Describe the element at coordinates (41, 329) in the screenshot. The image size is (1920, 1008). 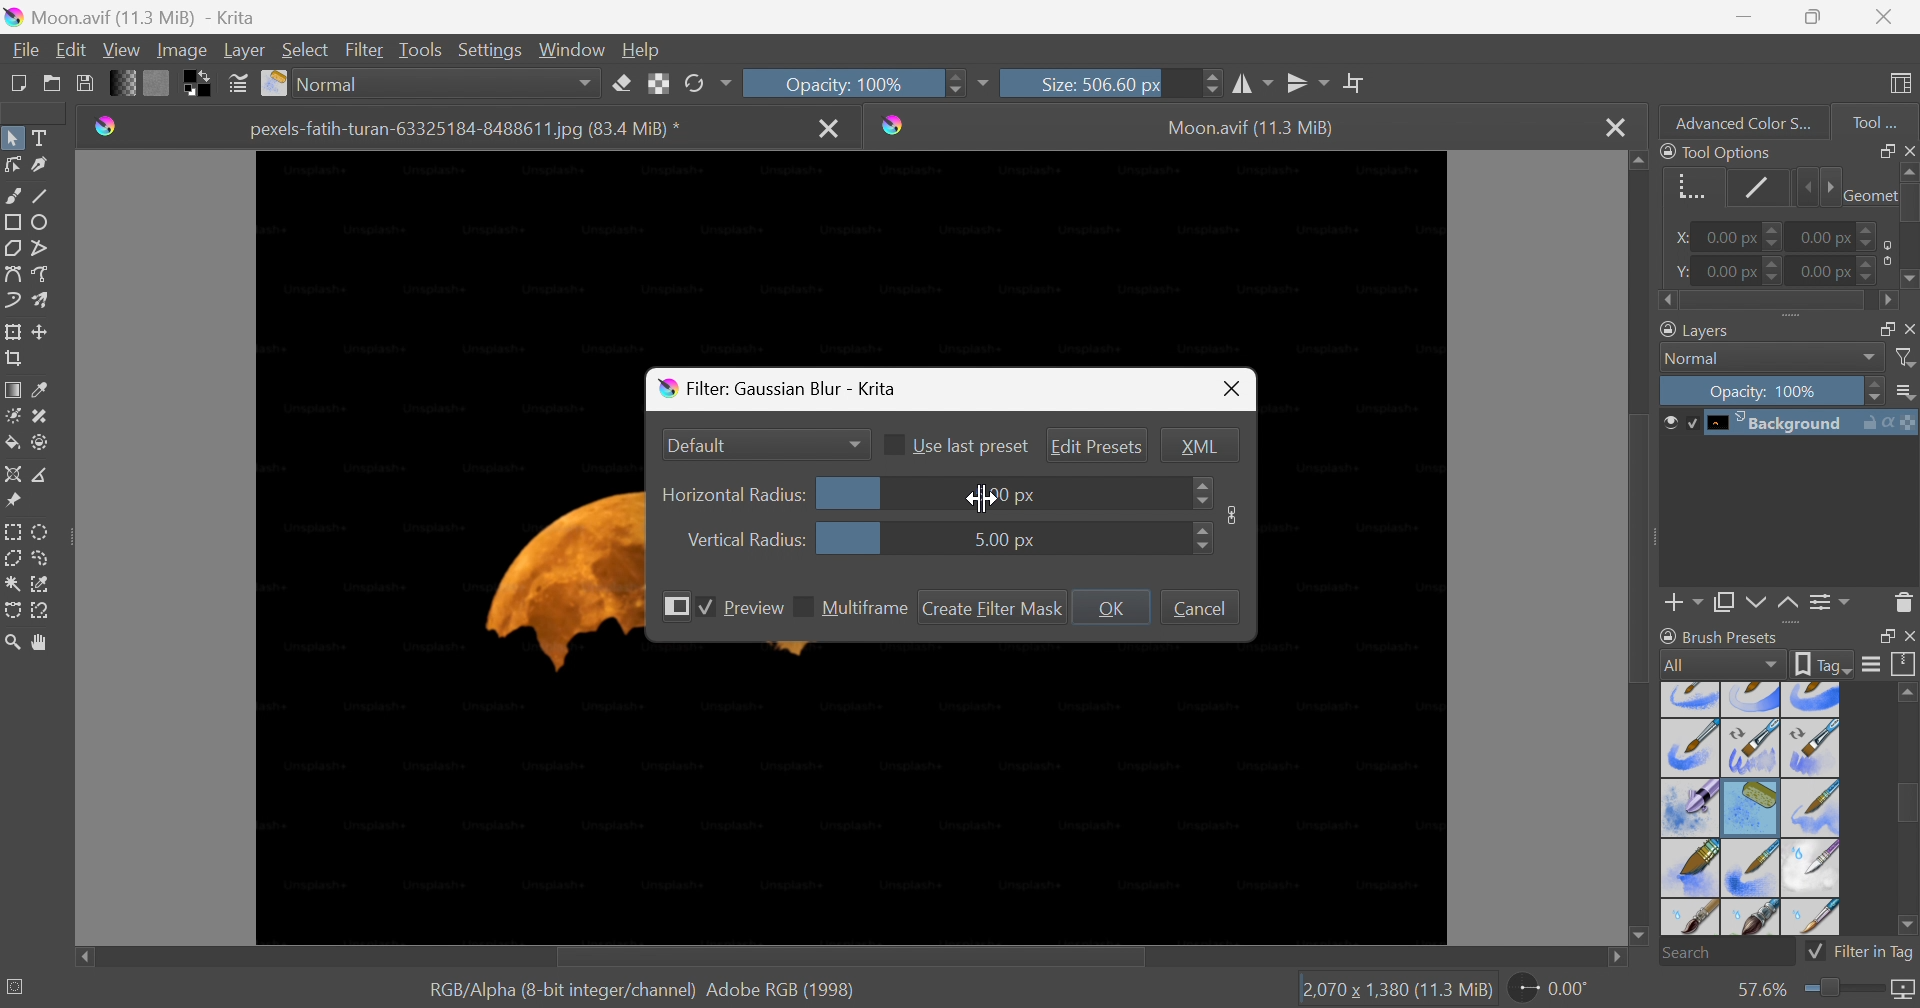
I see `Move a layer` at that location.